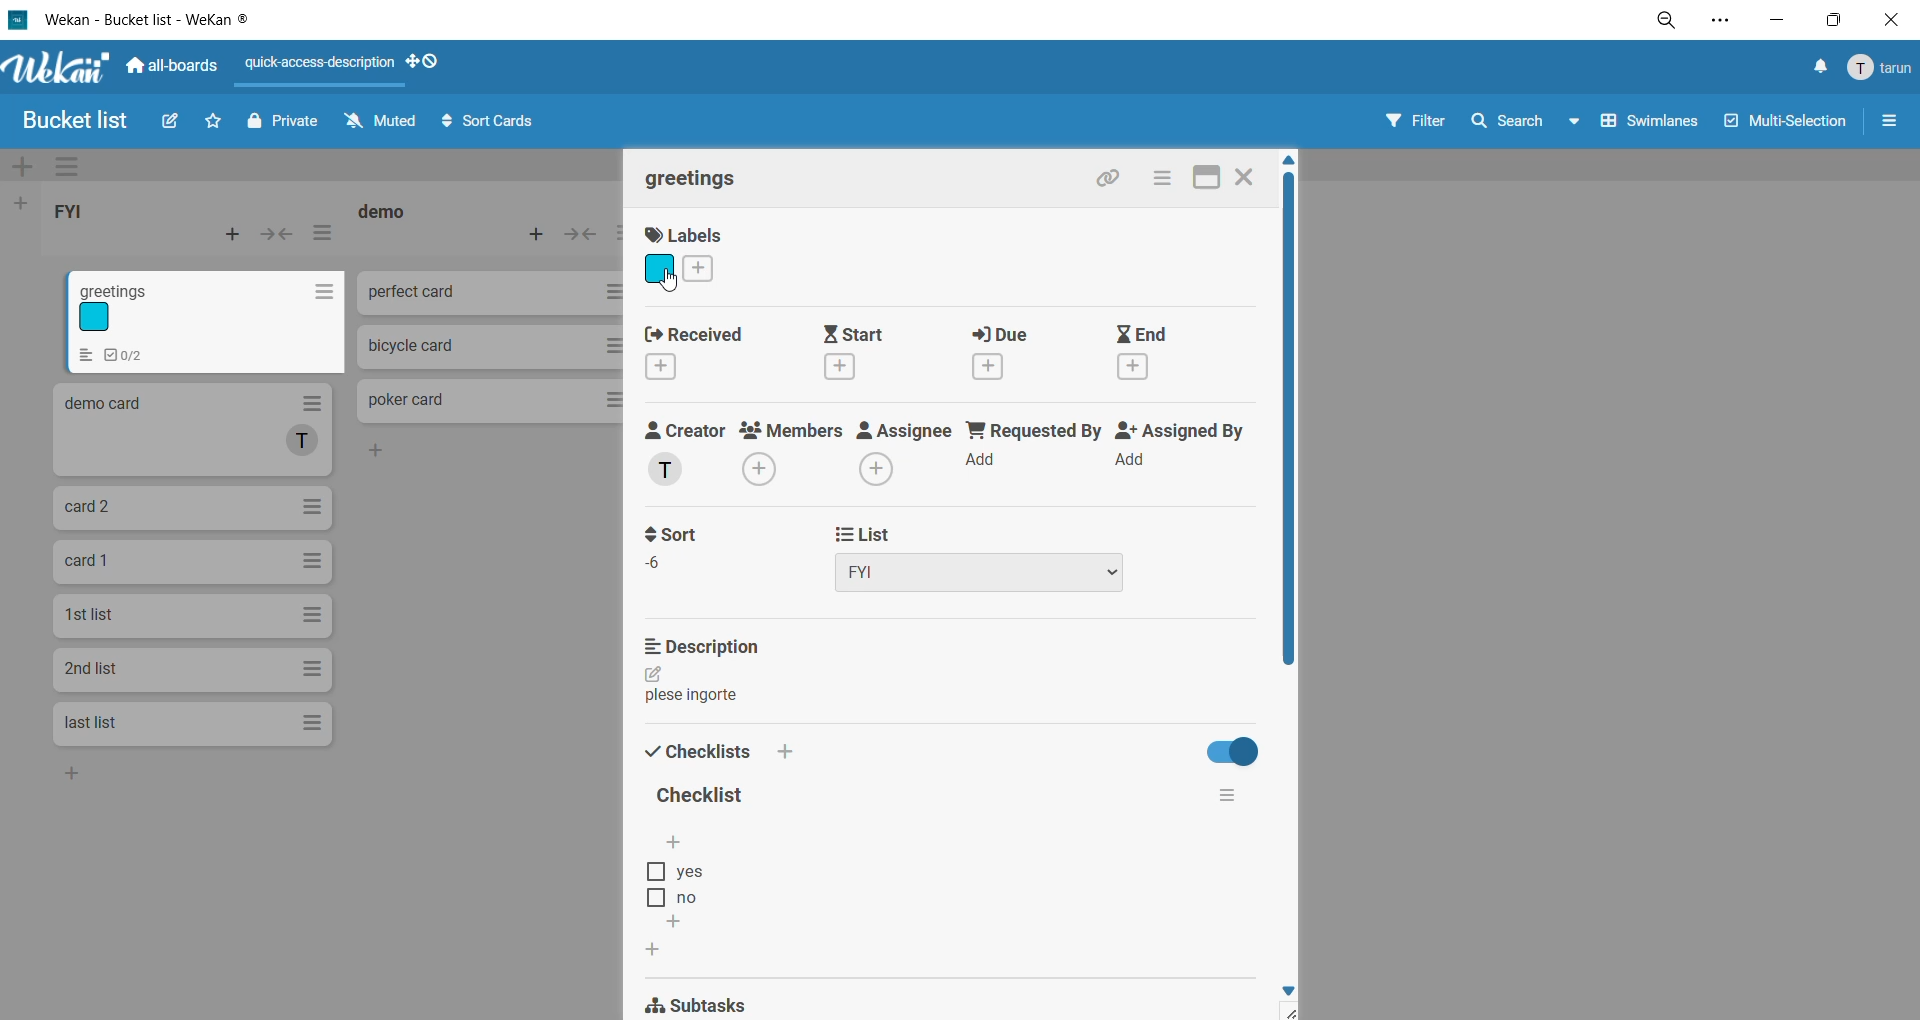  Describe the element at coordinates (1723, 24) in the screenshot. I see `settings` at that location.